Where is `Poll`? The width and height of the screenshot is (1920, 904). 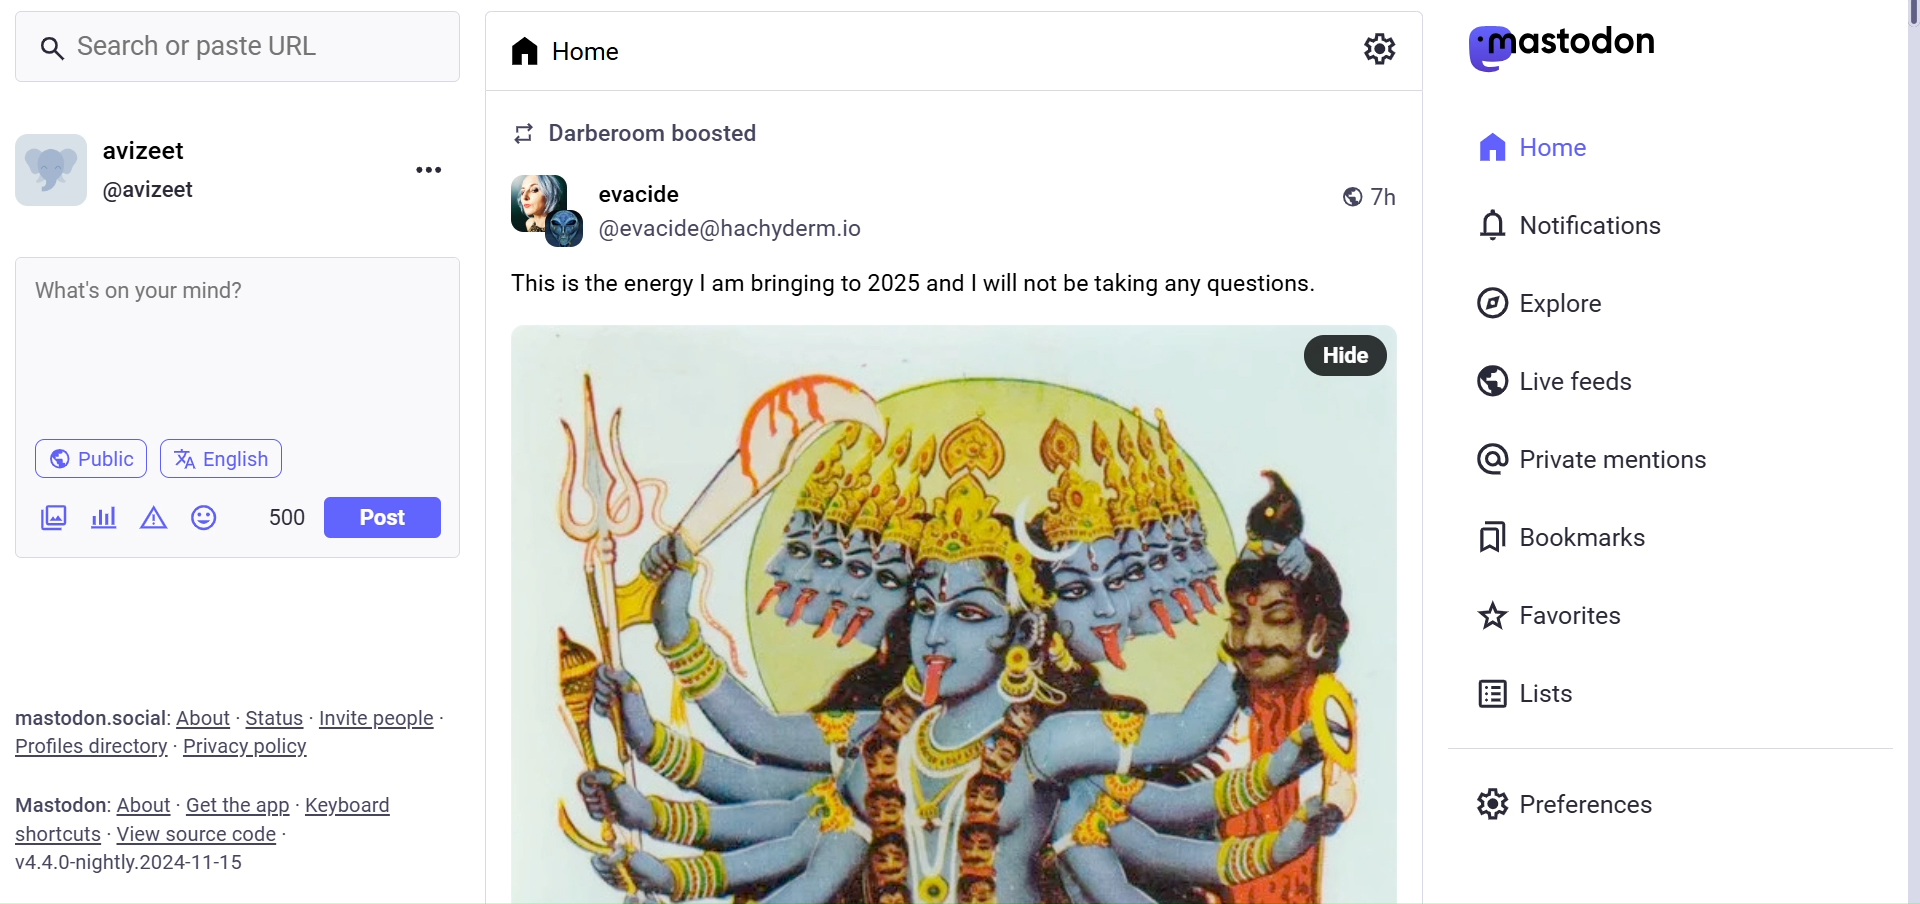 Poll is located at coordinates (106, 519).